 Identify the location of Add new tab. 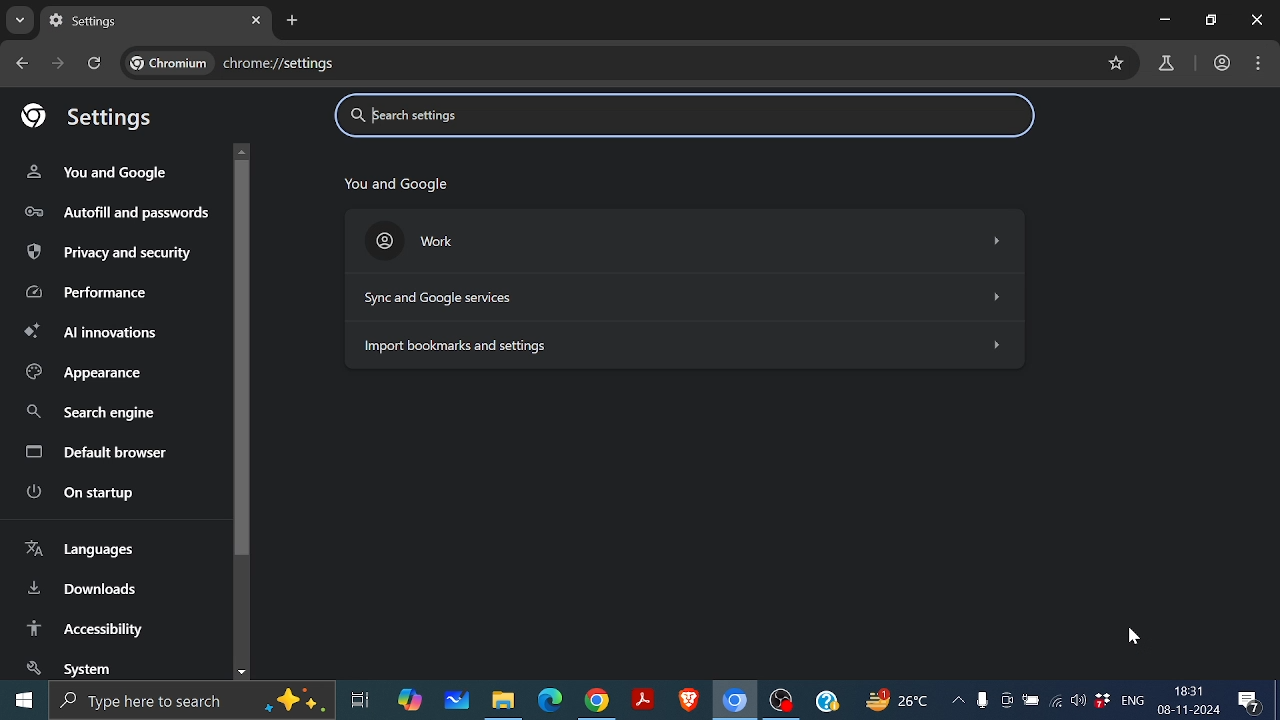
(293, 20).